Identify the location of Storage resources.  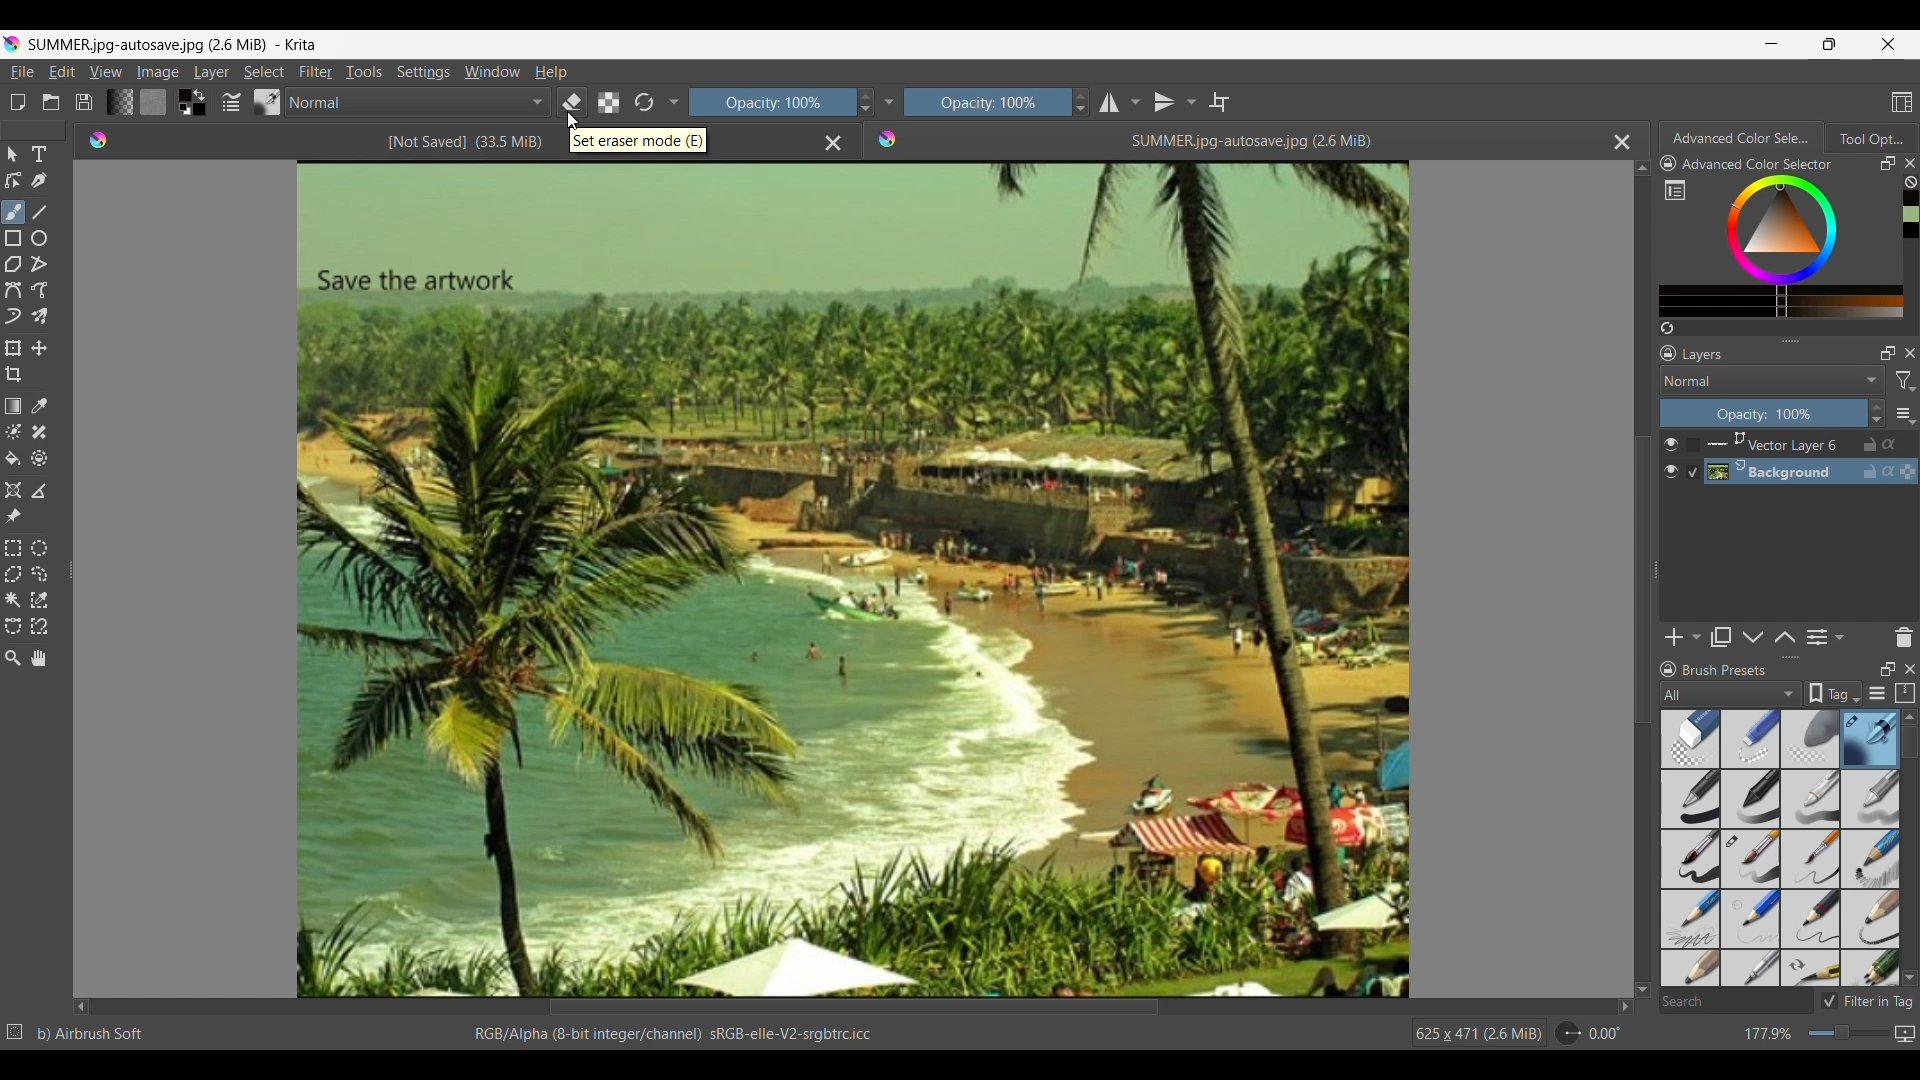
(1903, 694).